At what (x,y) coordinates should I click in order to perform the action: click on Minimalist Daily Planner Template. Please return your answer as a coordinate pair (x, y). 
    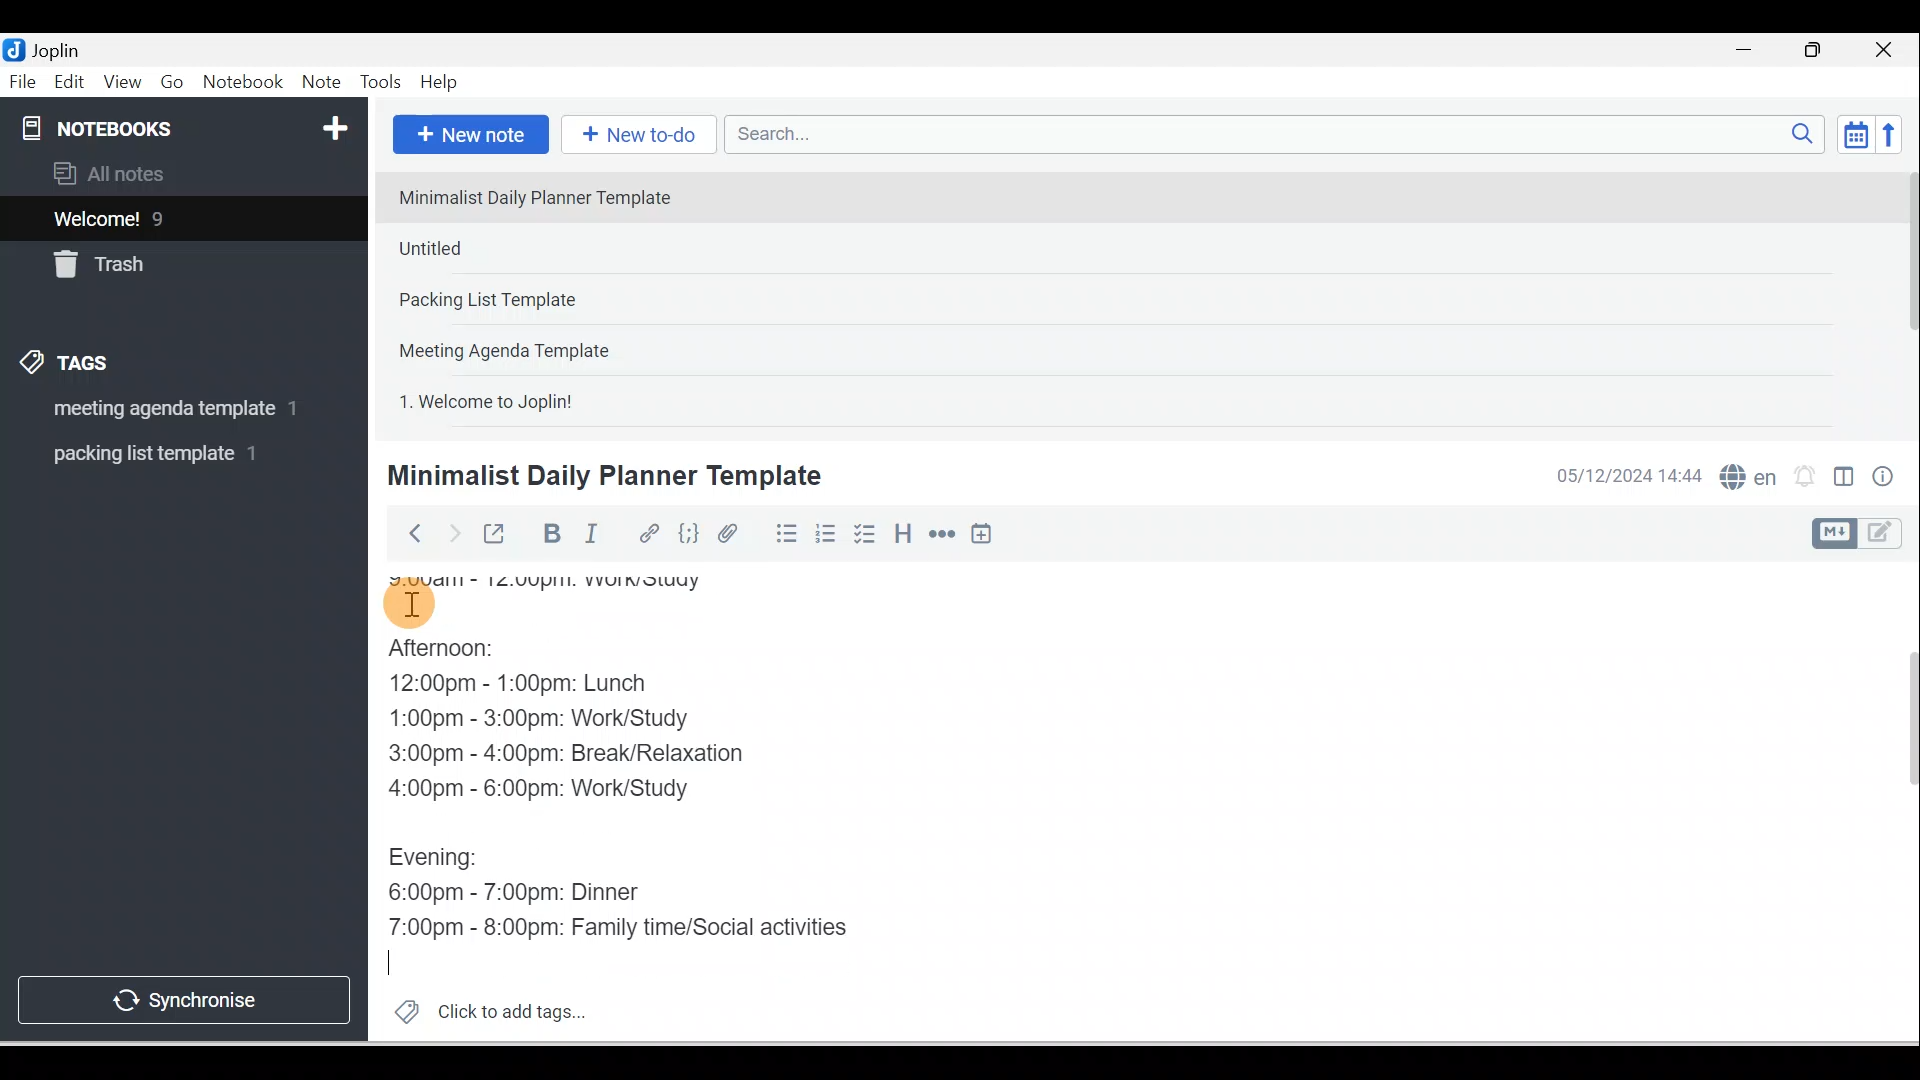
    Looking at the image, I should click on (601, 476).